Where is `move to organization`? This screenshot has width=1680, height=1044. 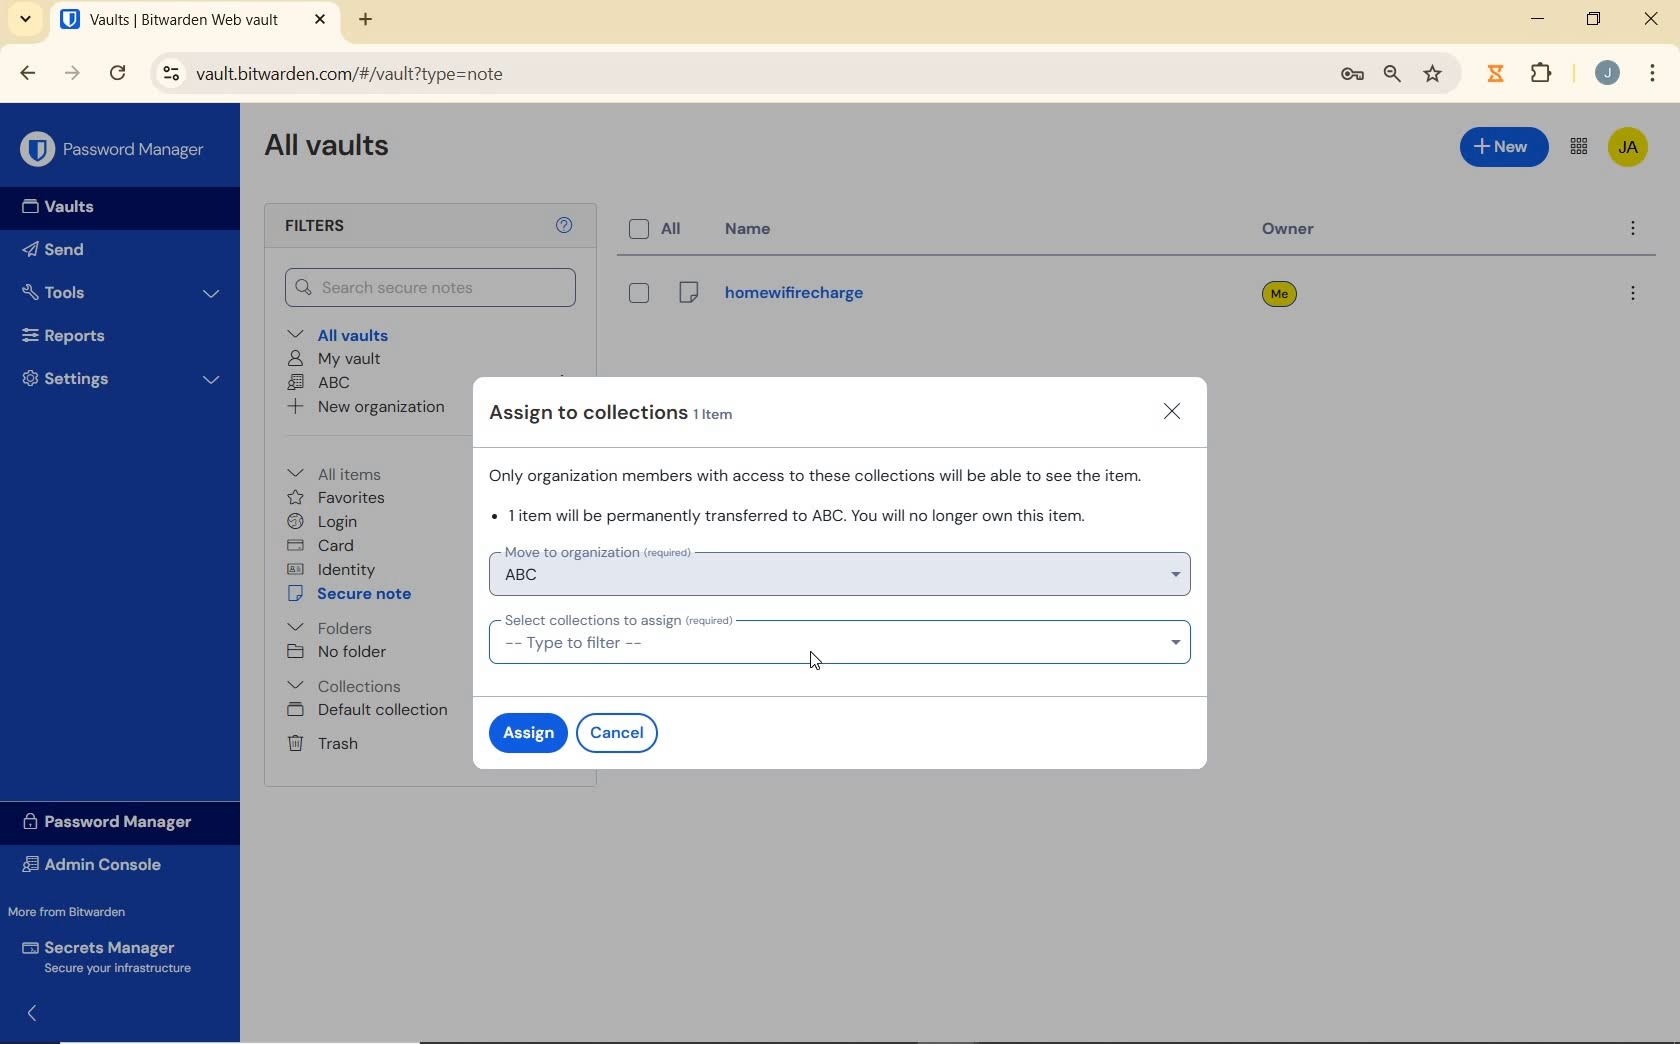
move to organization is located at coordinates (842, 568).